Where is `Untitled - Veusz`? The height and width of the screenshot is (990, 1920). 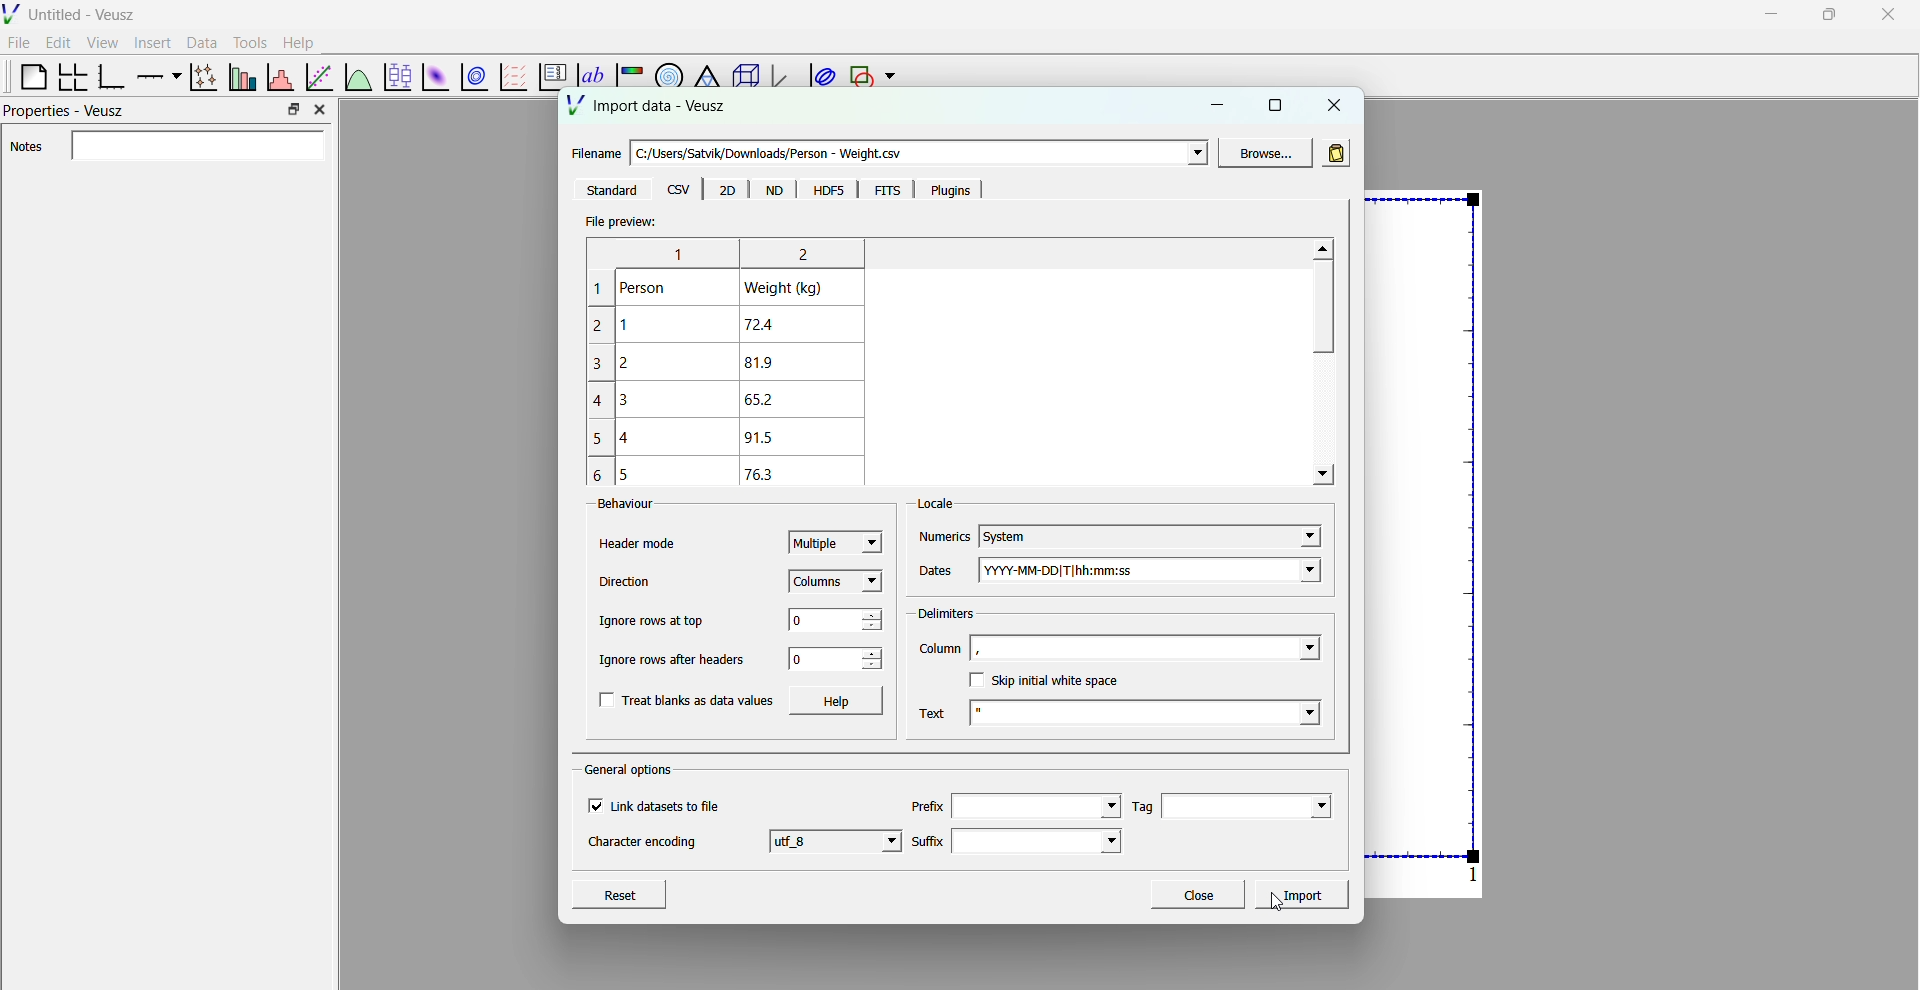 Untitled - Veusz is located at coordinates (84, 15).